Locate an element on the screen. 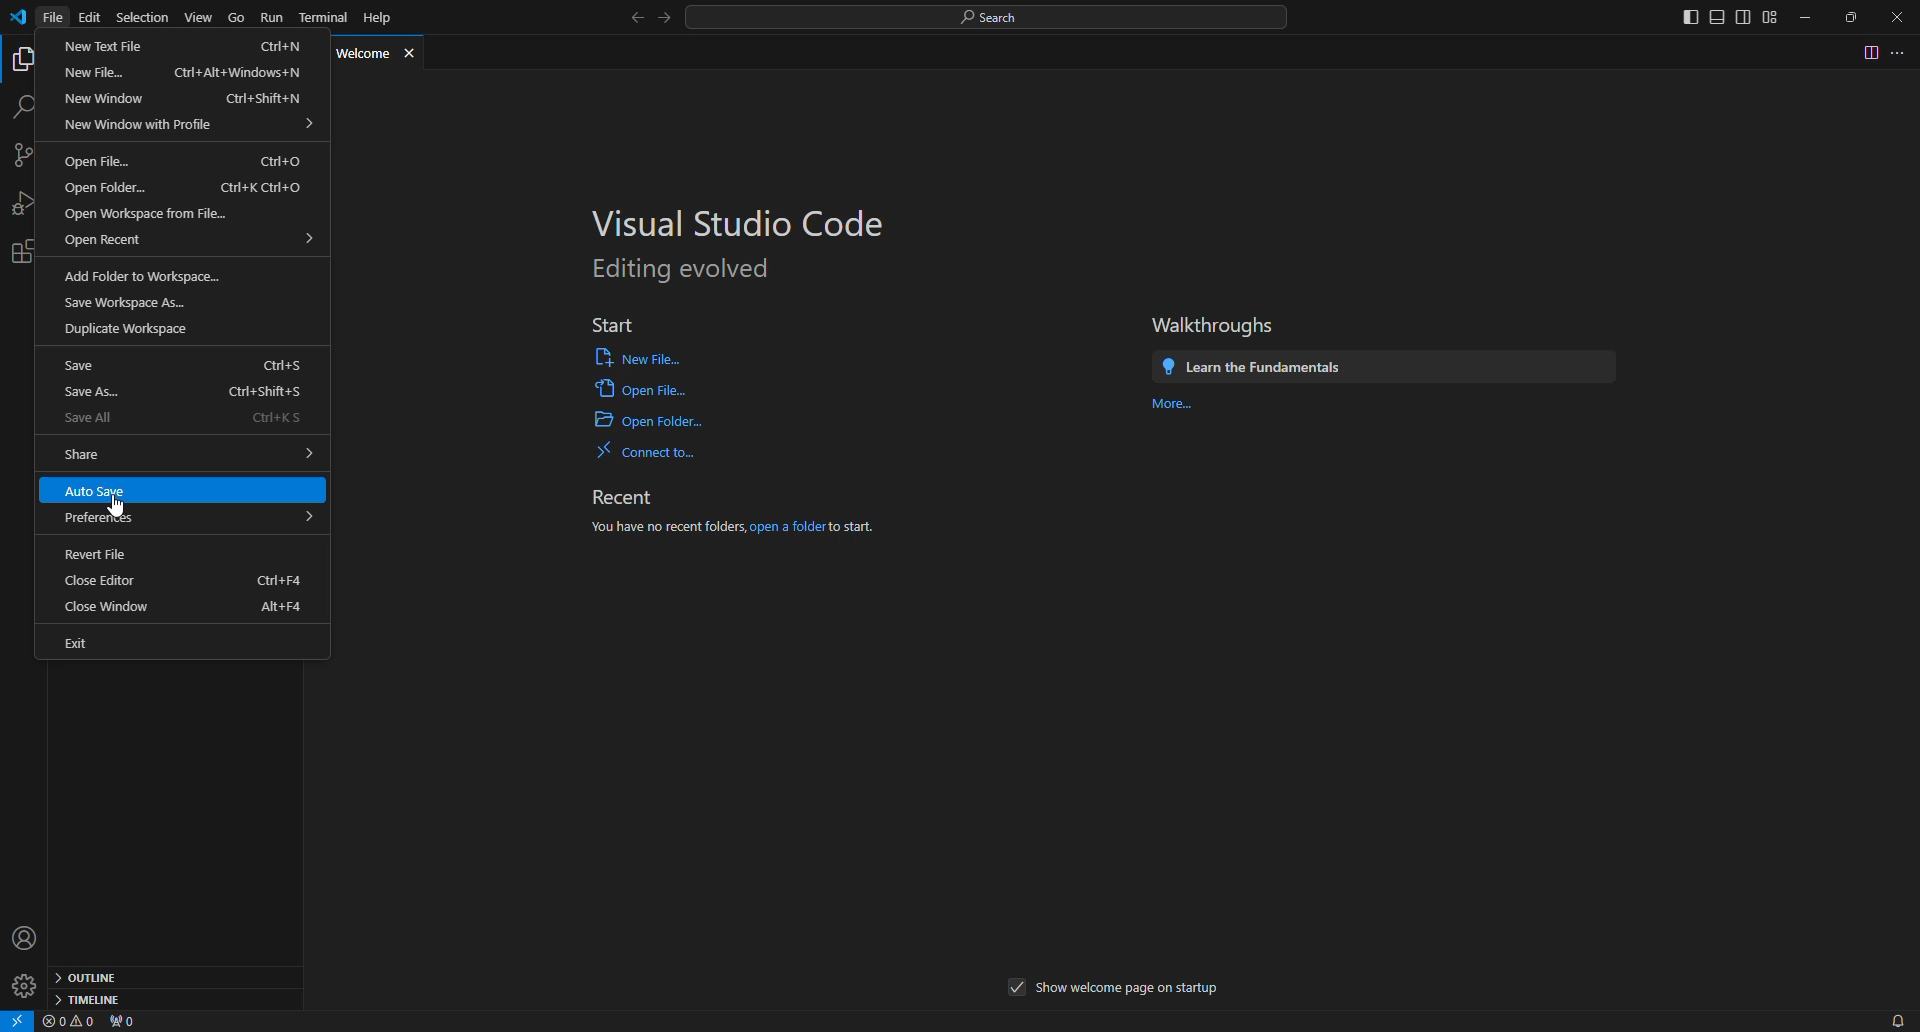 The height and width of the screenshot is (1032, 1920). exit is located at coordinates (78, 643).